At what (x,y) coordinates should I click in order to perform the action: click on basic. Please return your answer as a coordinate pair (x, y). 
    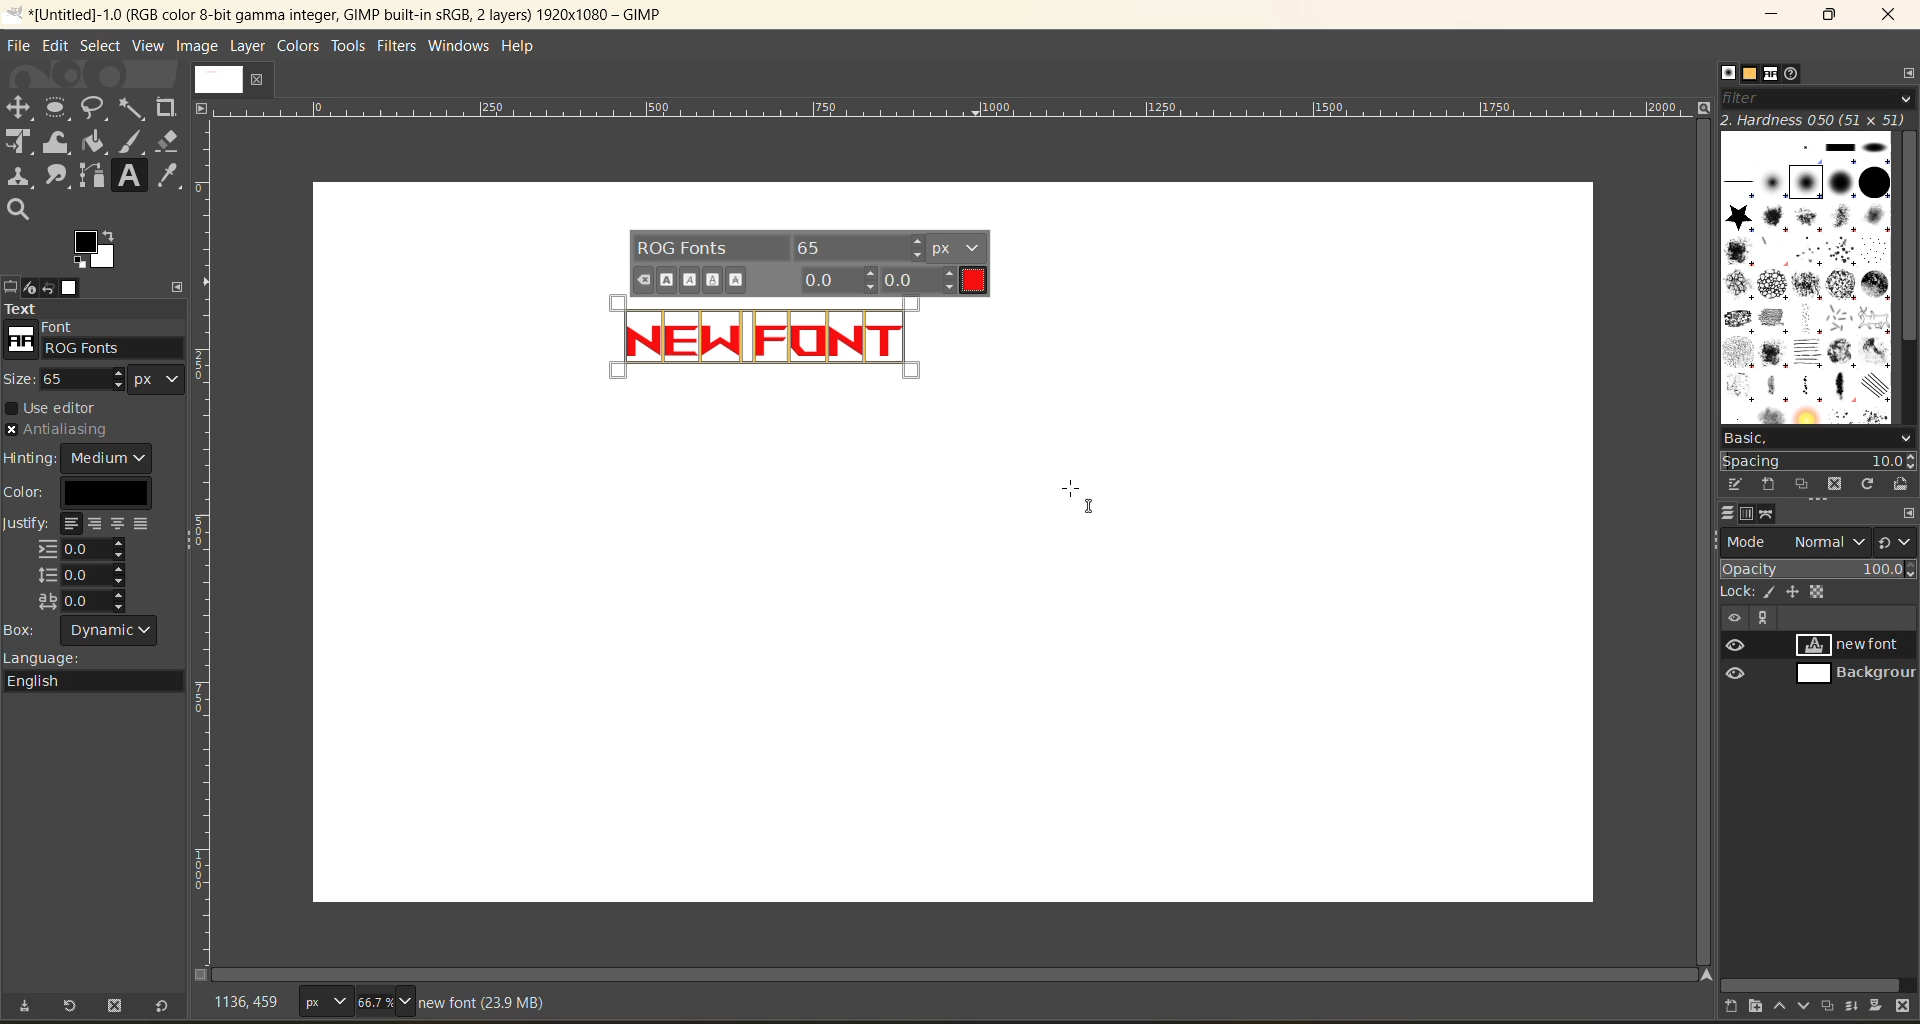
    Looking at the image, I should click on (1819, 440).